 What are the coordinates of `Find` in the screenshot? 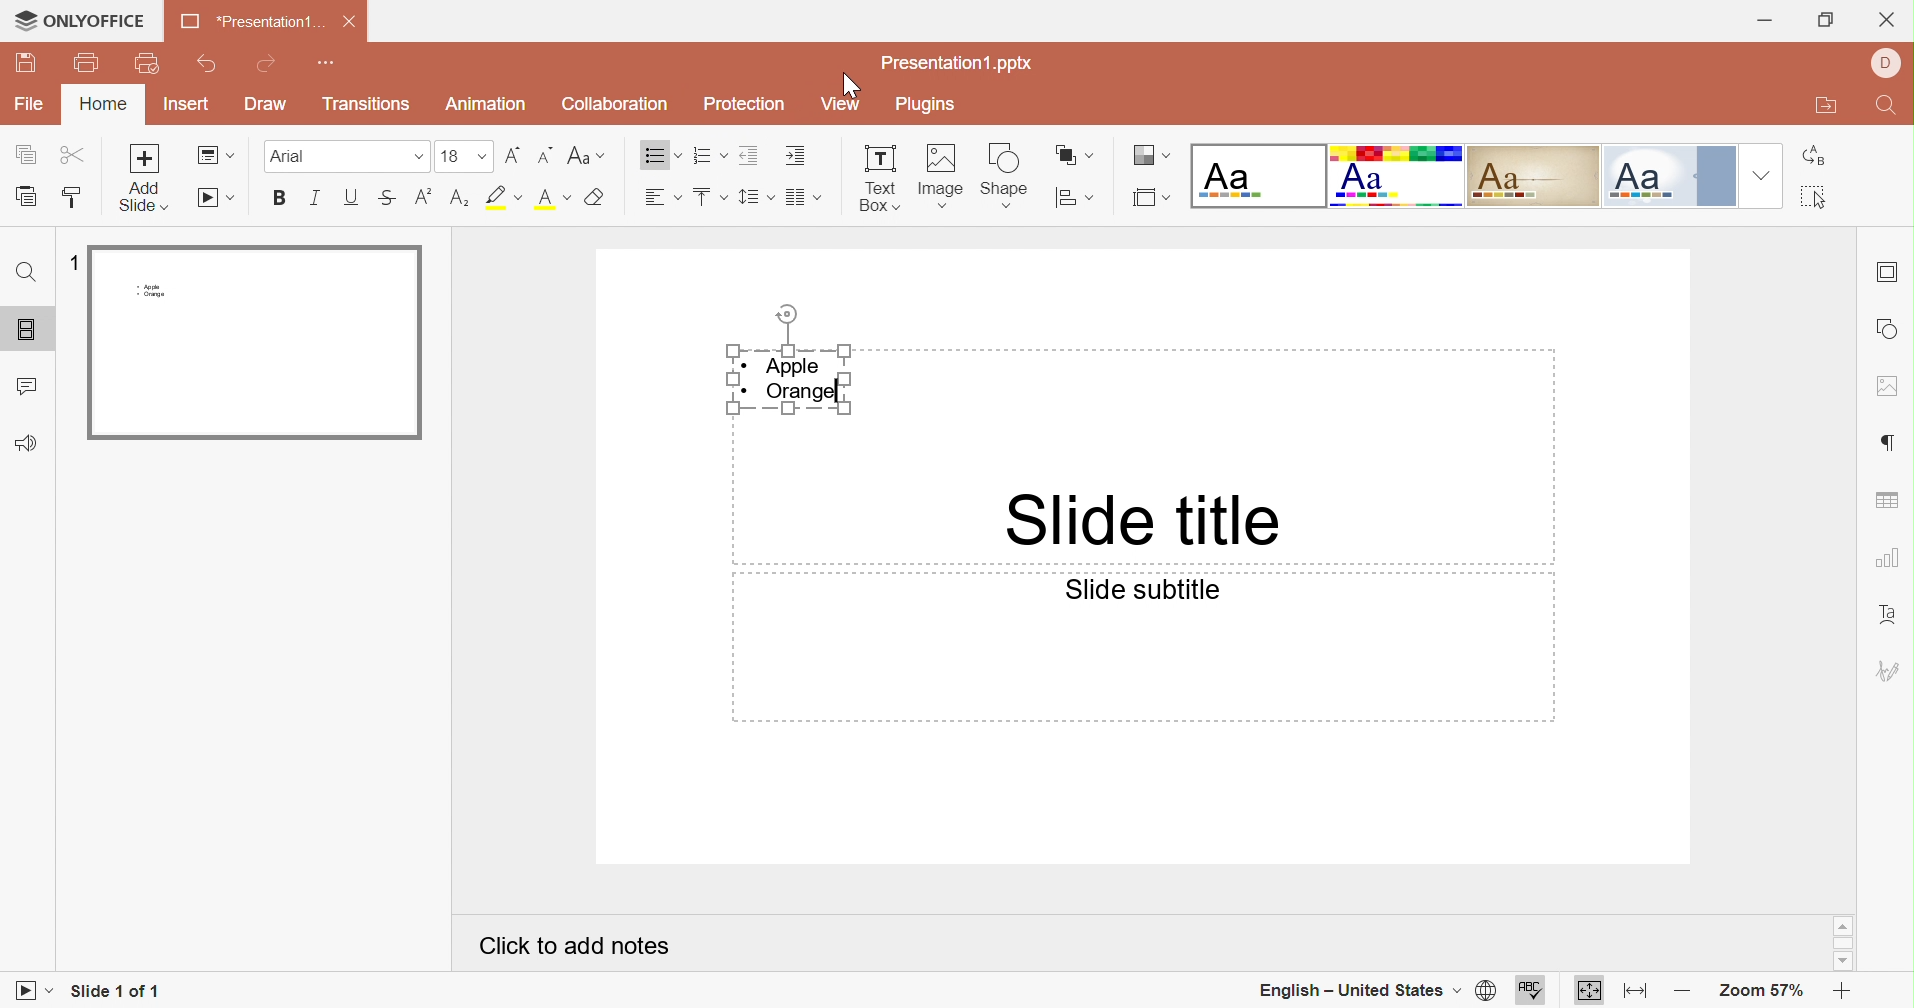 It's located at (1886, 108).